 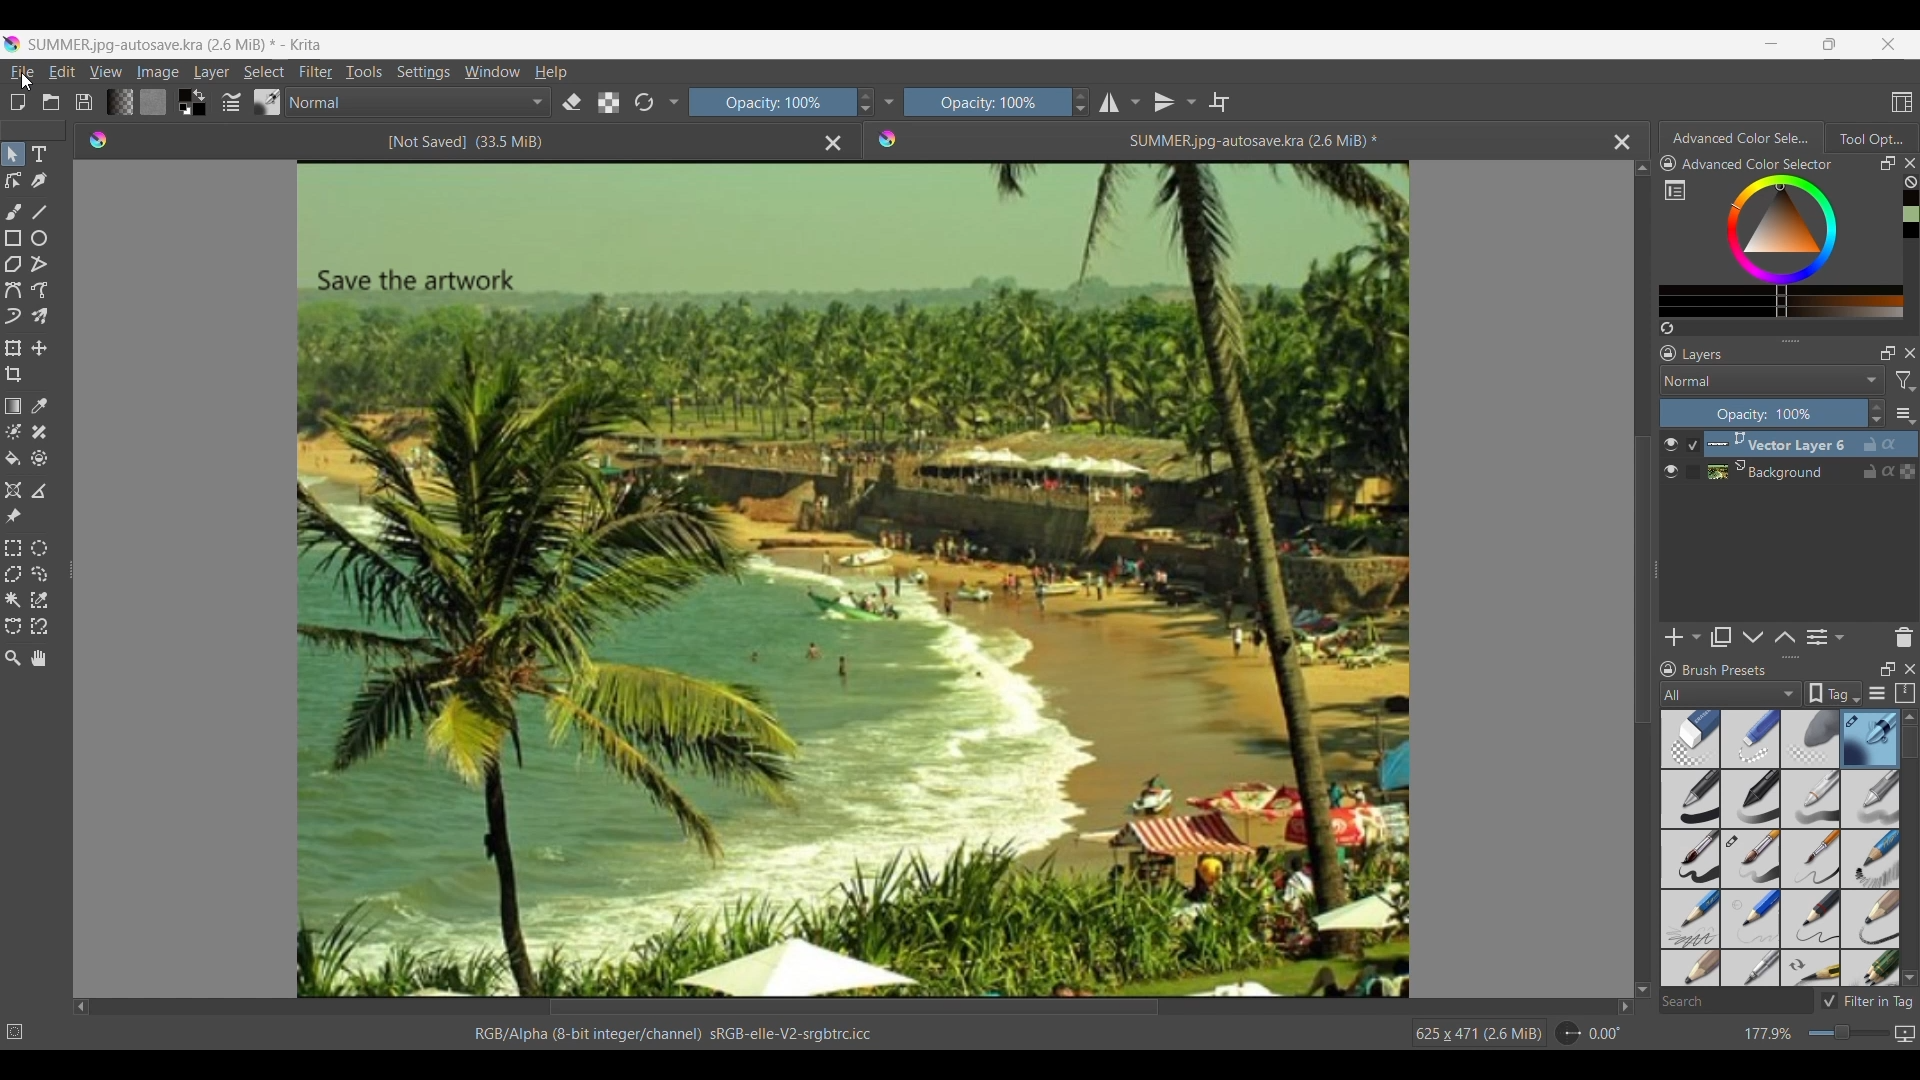 What do you see at coordinates (1668, 164) in the screenshot?
I see `Lock color panel` at bounding box center [1668, 164].